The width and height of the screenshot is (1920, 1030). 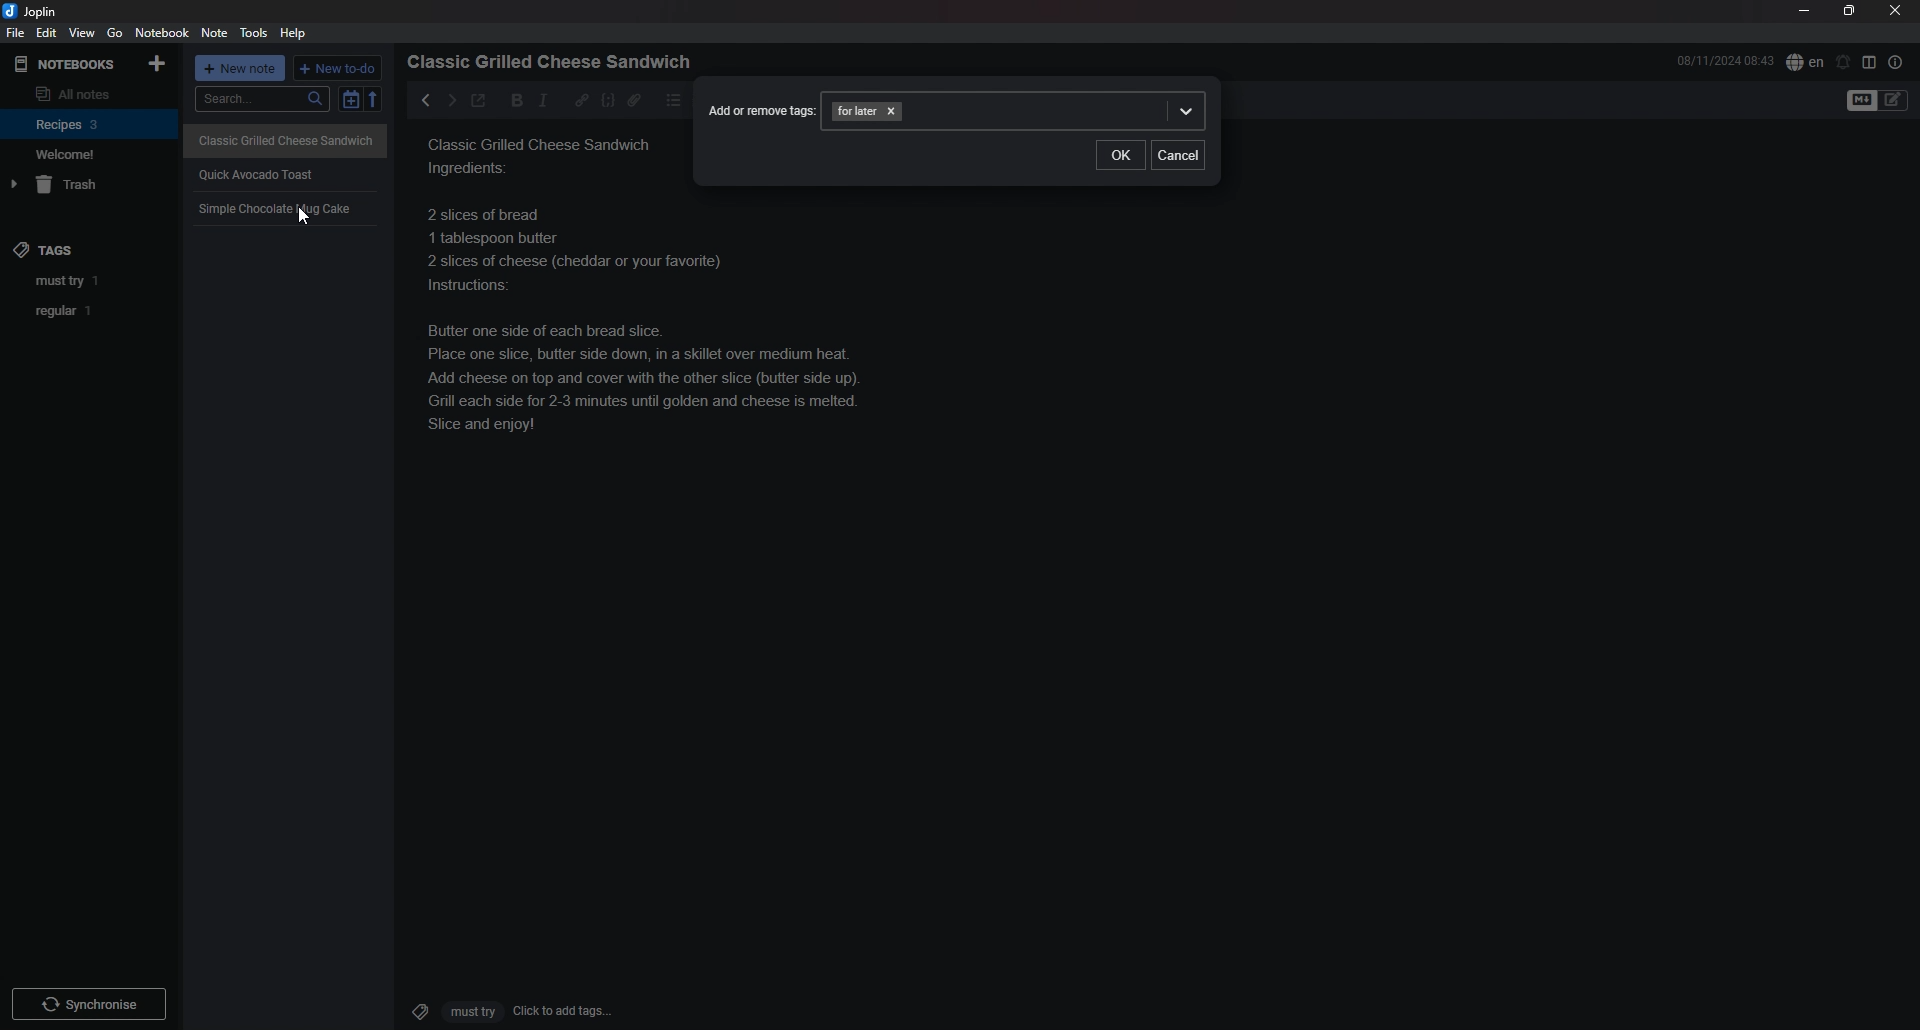 I want to click on note, so click(x=214, y=34).